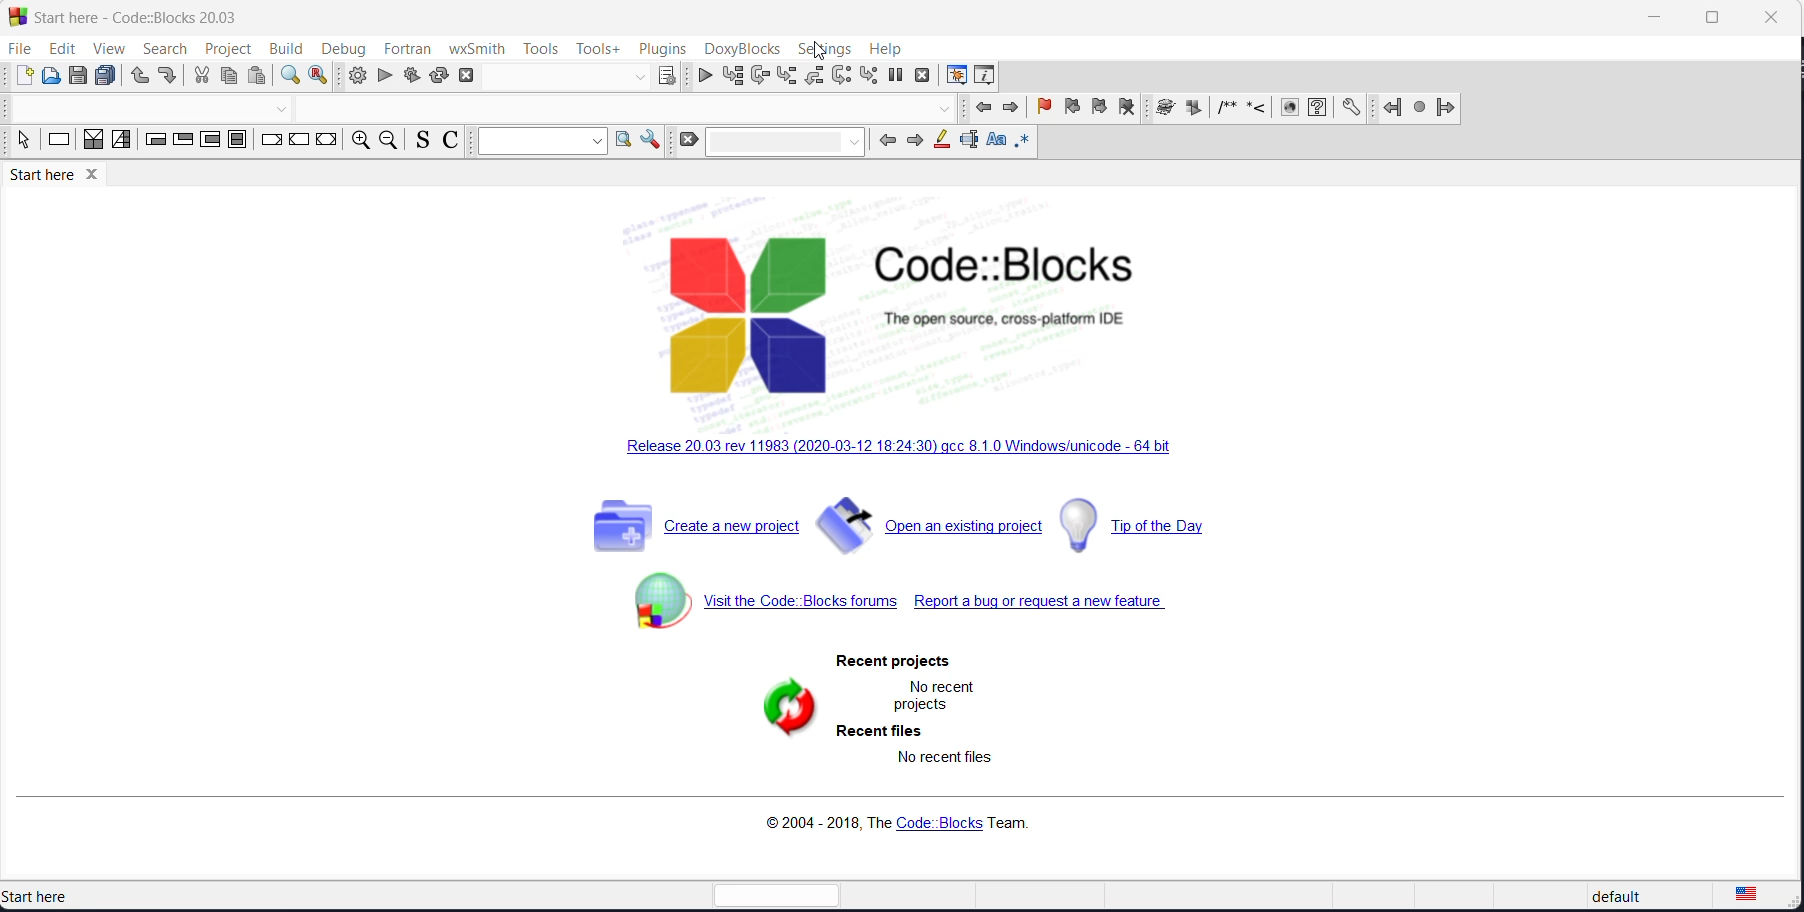 This screenshot has width=1804, height=912. What do you see at coordinates (20, 143) in the screenshot?
I see `select` at bounding box center [20, 143].